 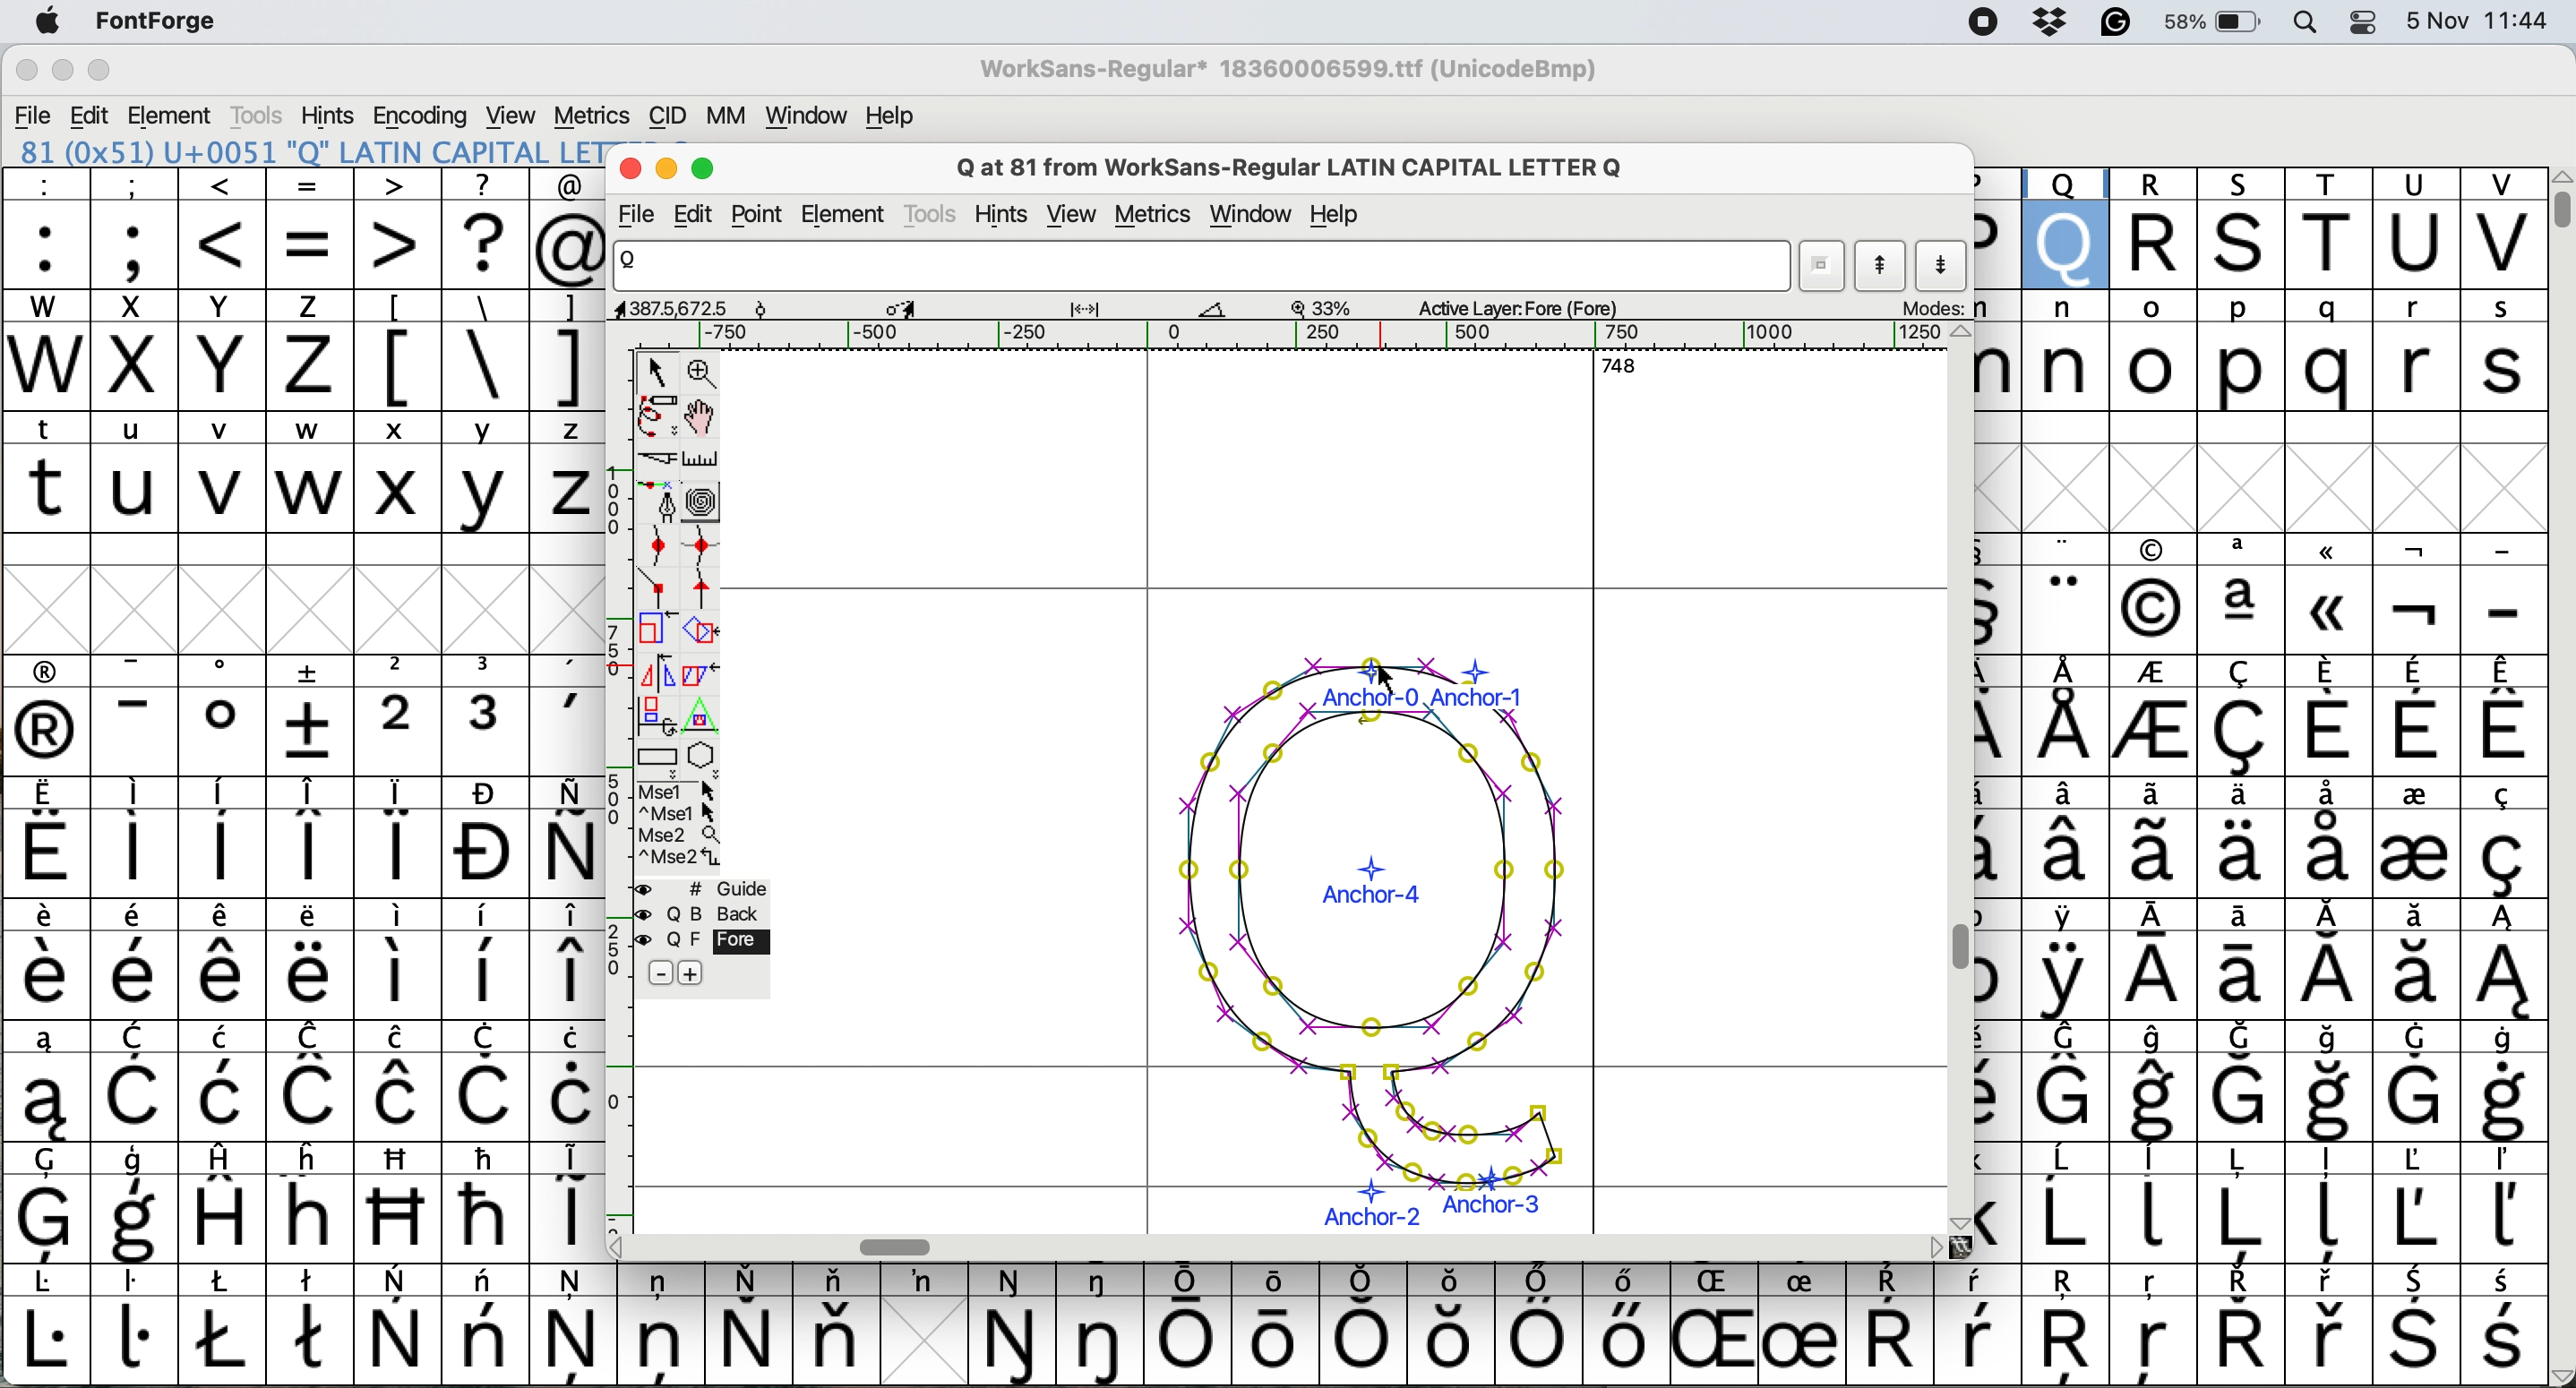 What do you see at coordinates (1991, 23) in the screenshot?
I see `screen recorder` at bounding box center [1991, 23].